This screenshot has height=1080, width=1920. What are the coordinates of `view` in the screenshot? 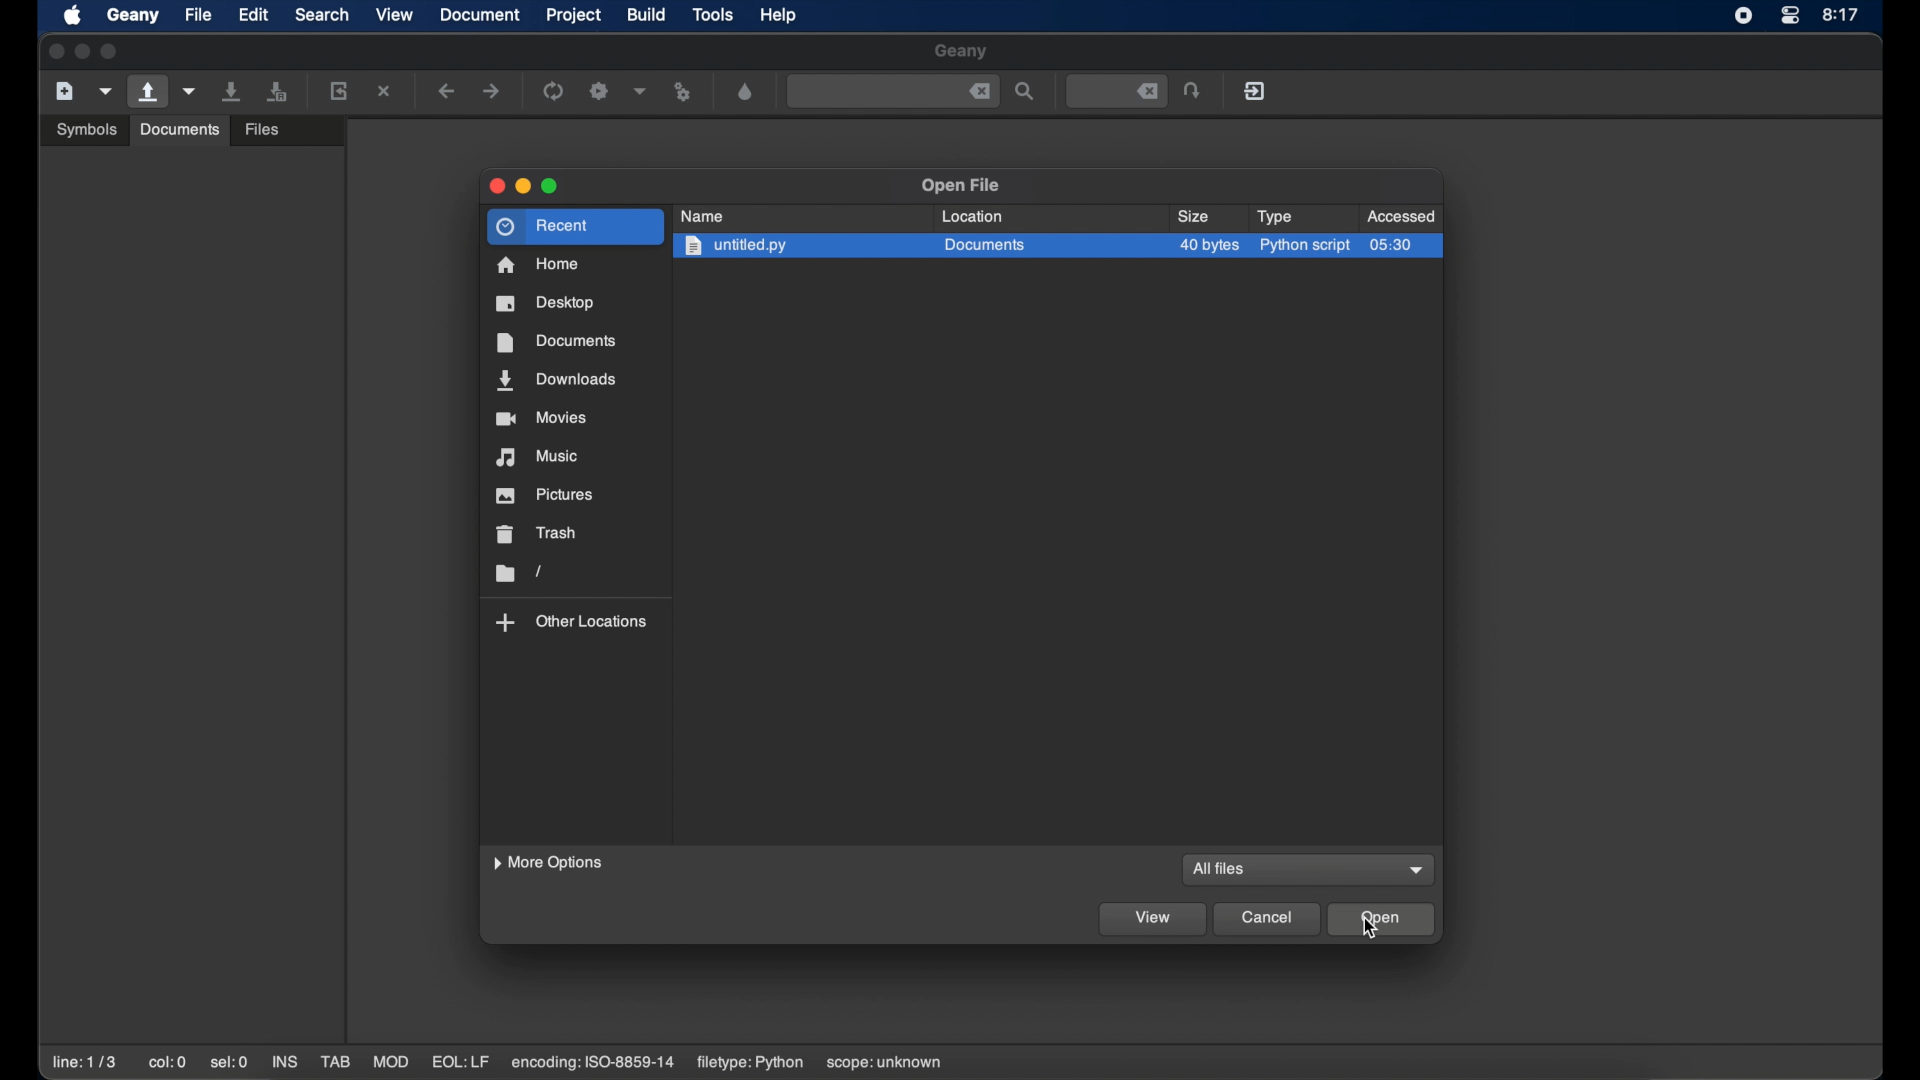 It's located at (1151, 921).